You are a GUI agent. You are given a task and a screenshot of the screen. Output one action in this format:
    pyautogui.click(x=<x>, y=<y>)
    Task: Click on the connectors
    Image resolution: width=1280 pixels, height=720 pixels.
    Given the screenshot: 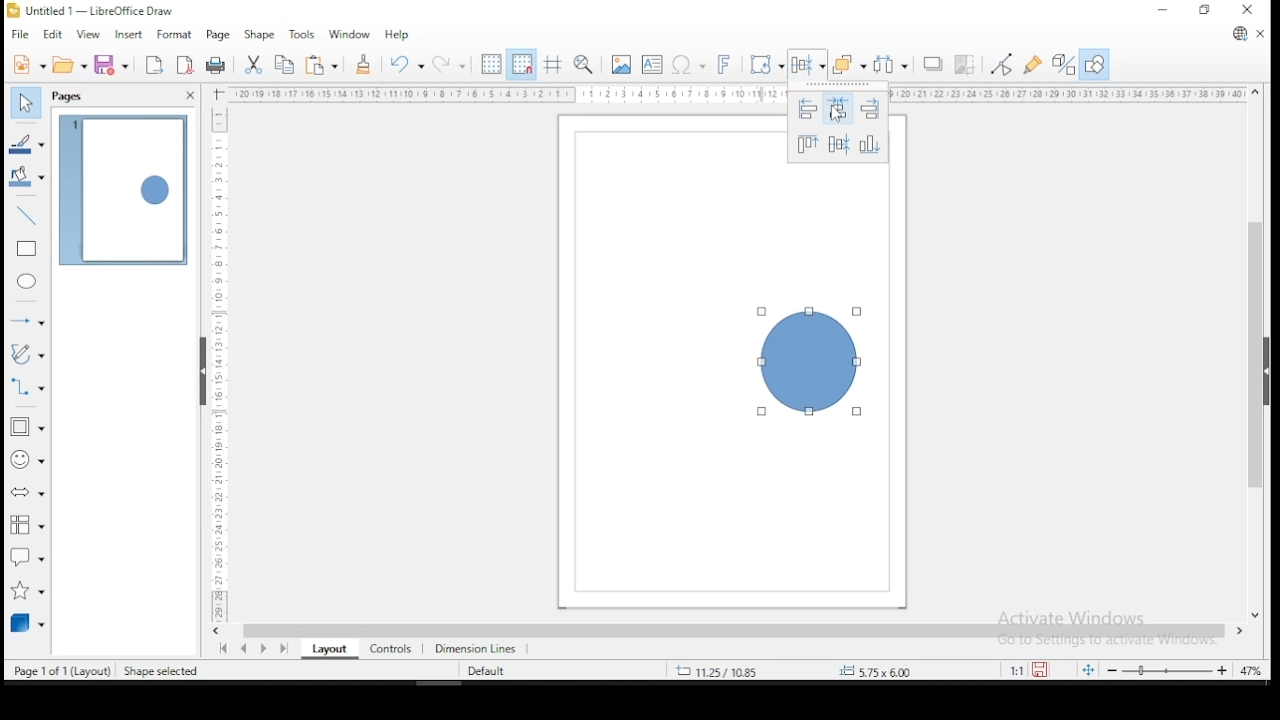 What is the action you would take?
    pyautogui.click(x=25, y=385)
    